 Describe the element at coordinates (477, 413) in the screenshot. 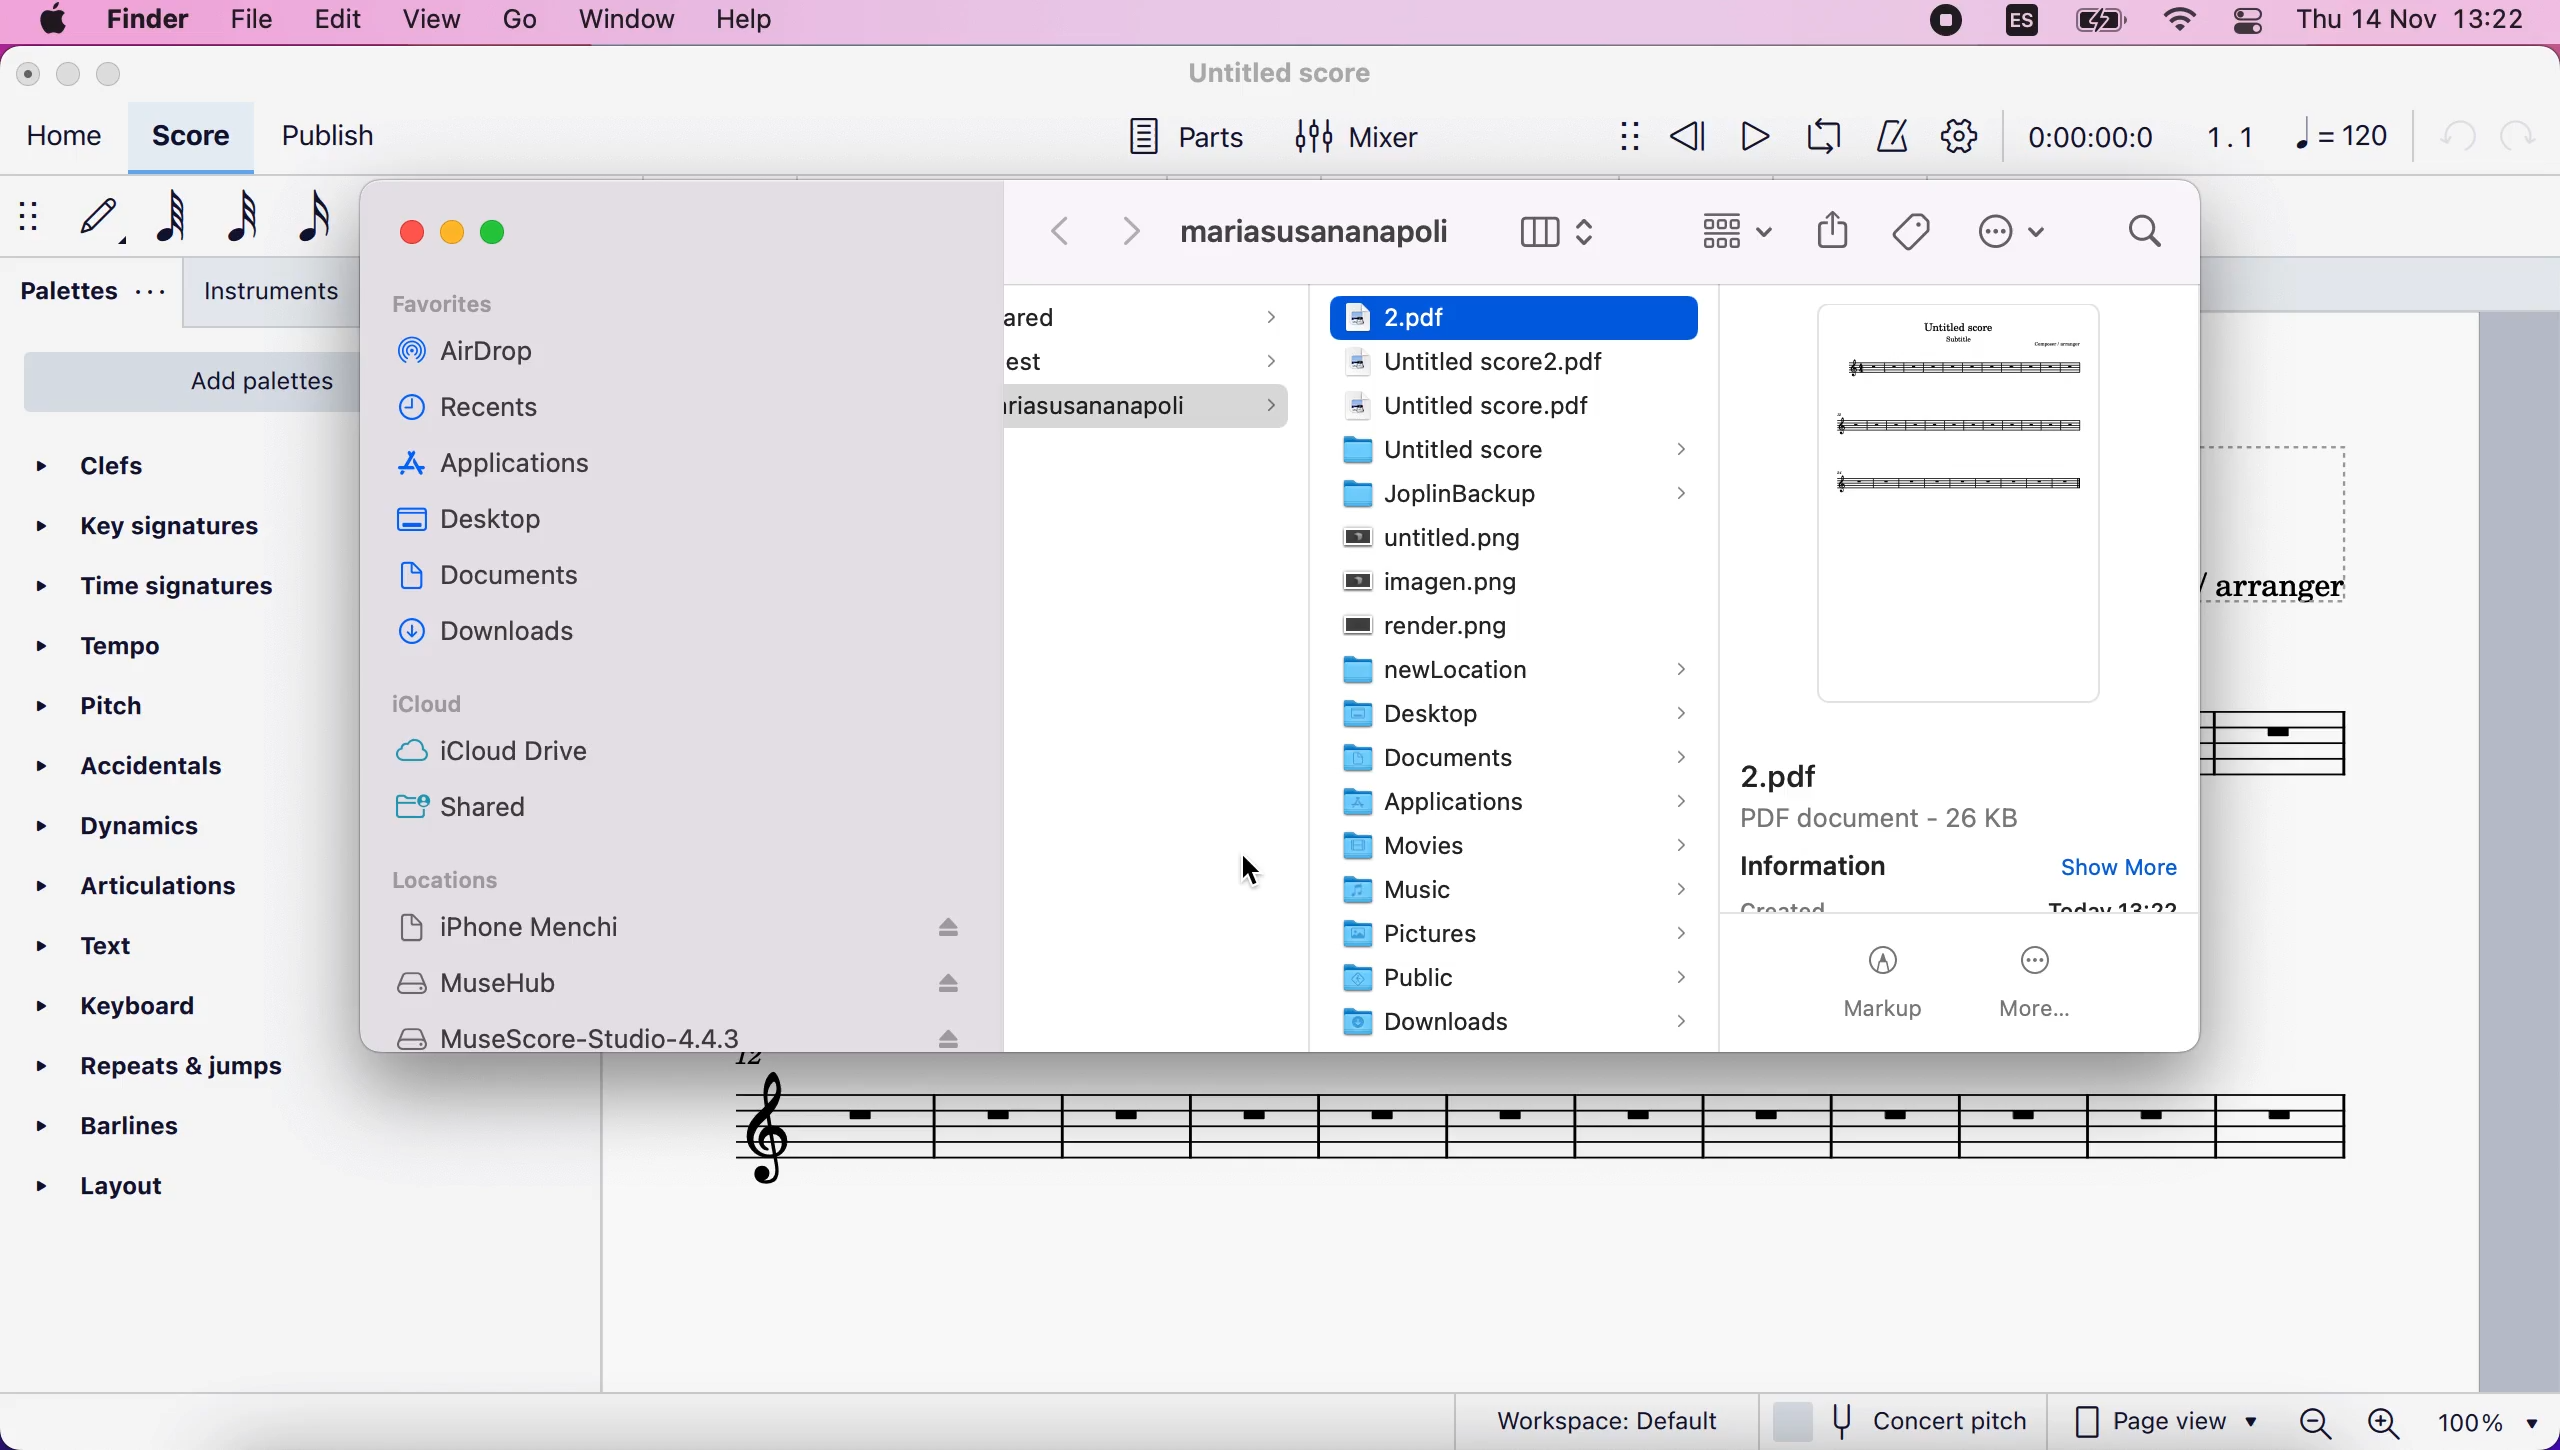

I see `recents` at that location.